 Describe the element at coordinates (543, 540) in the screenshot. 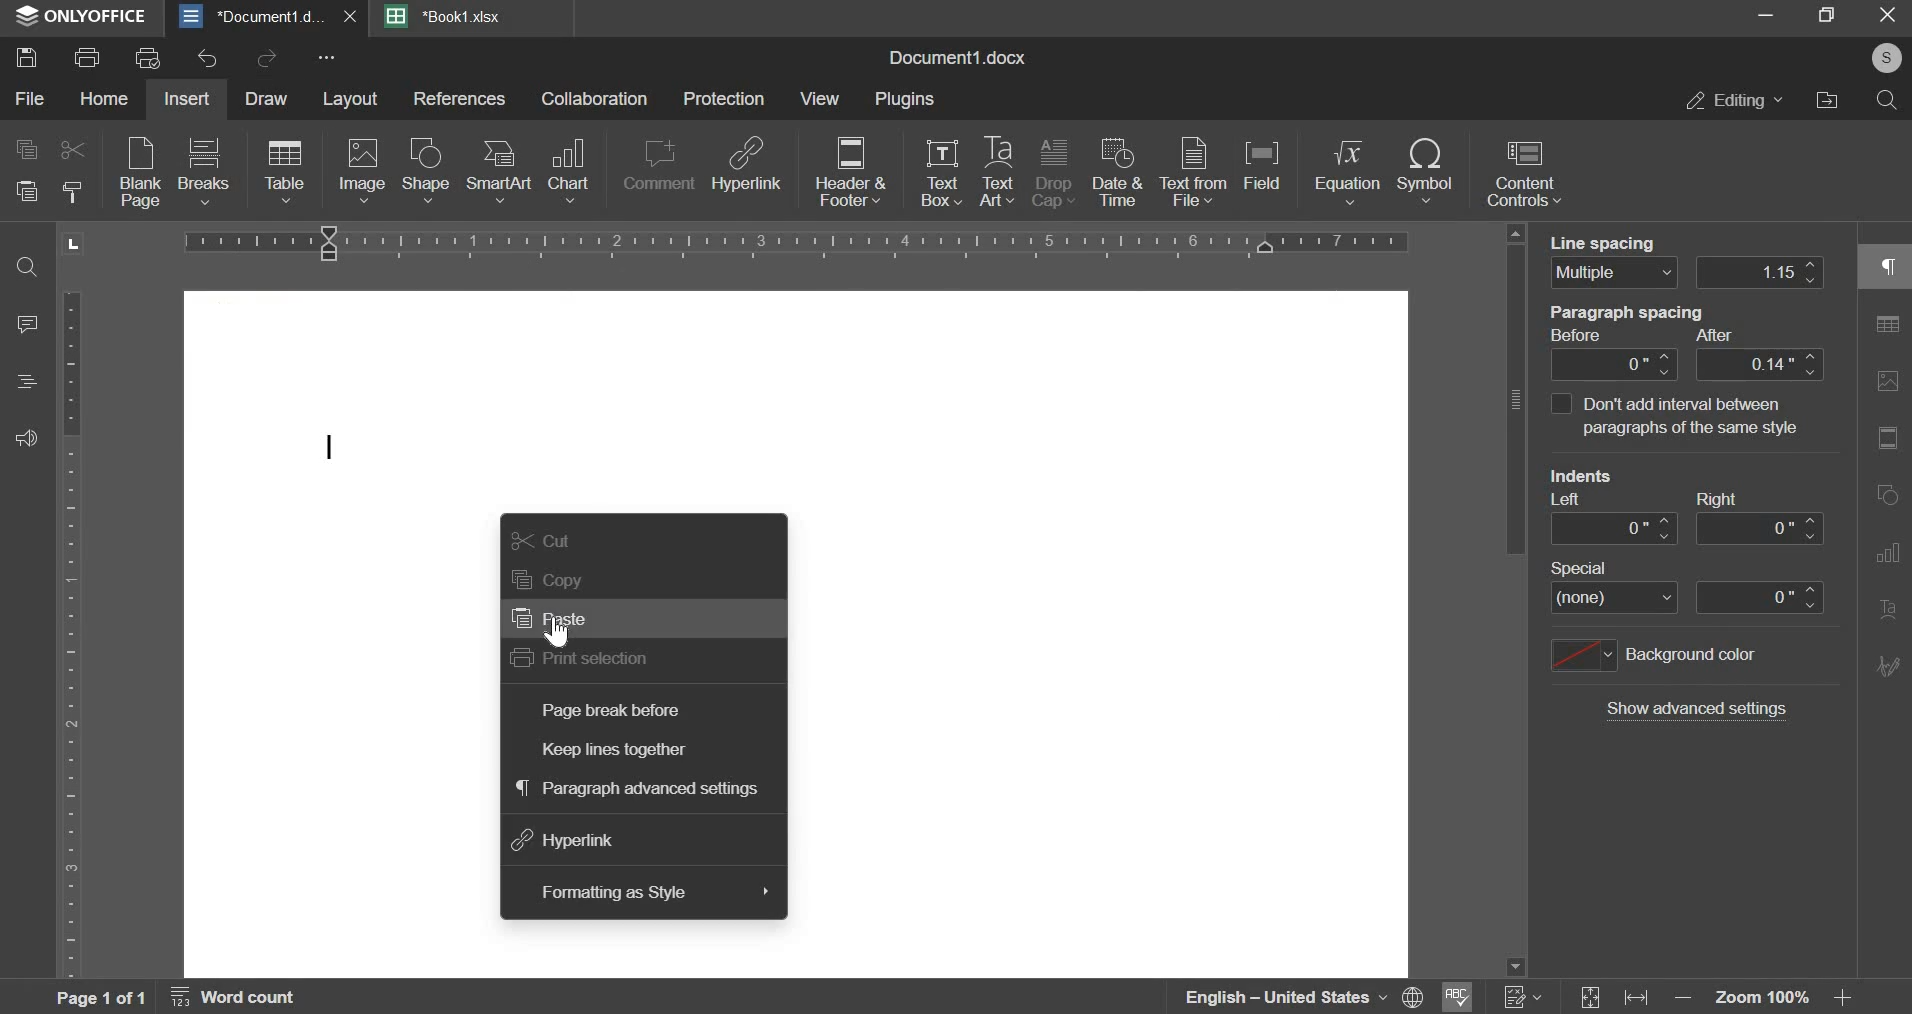

I see `cut` at that location.